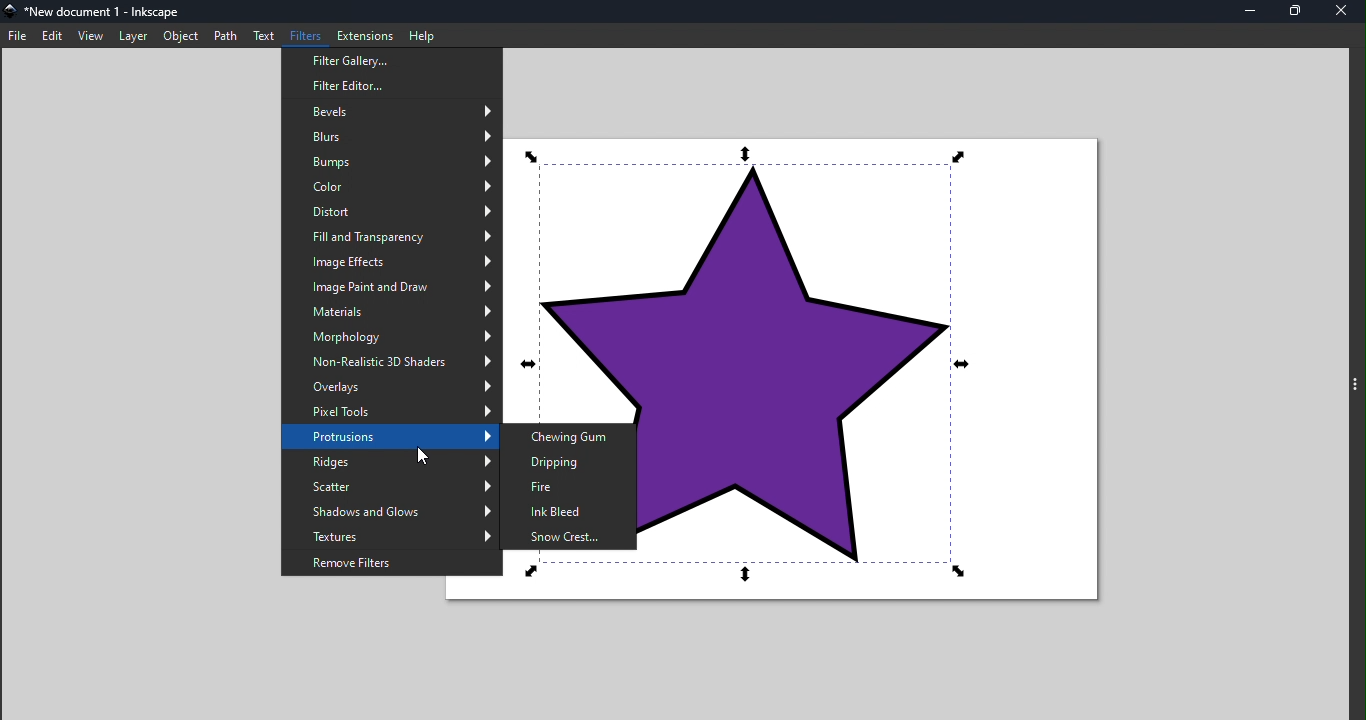 The height and width of the screenshot is (720, 1366). I want to click on Textures, so click(390, 534).